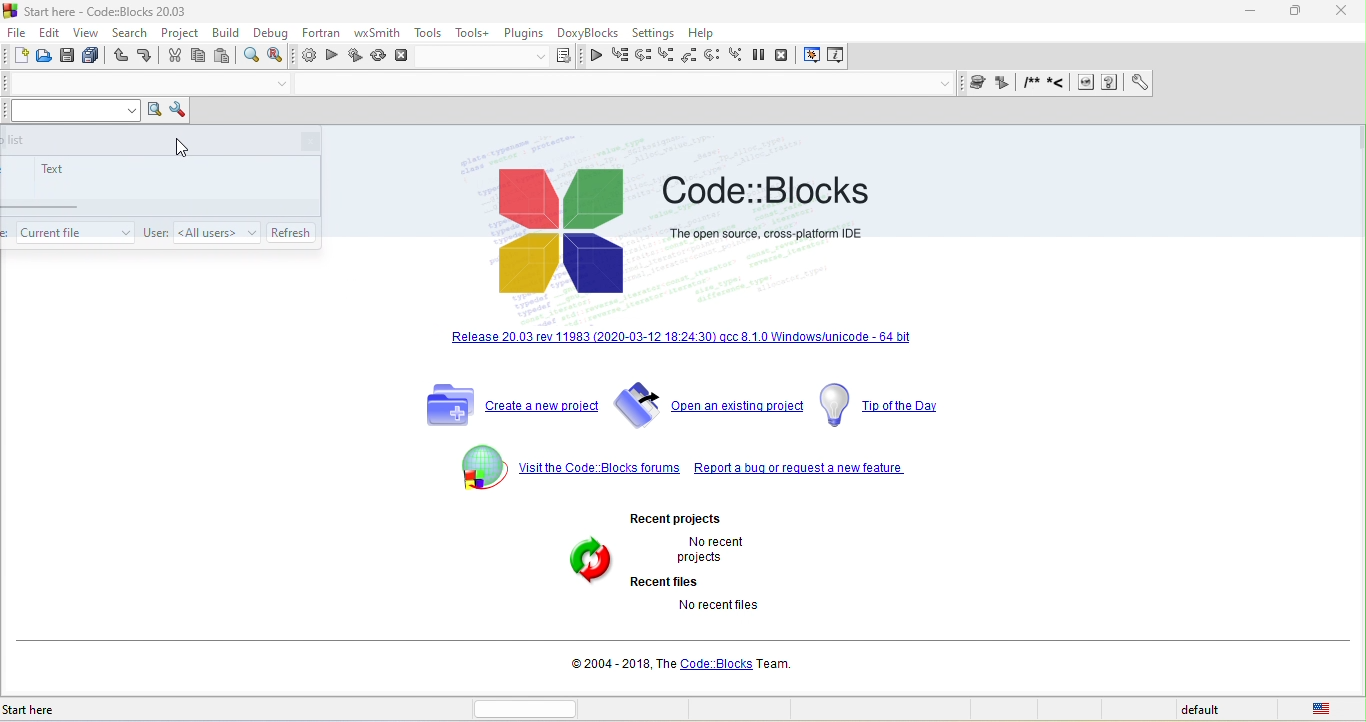 The width and height of the screenshot is (1366, 722). I want to click on settings, so click(653, 34).